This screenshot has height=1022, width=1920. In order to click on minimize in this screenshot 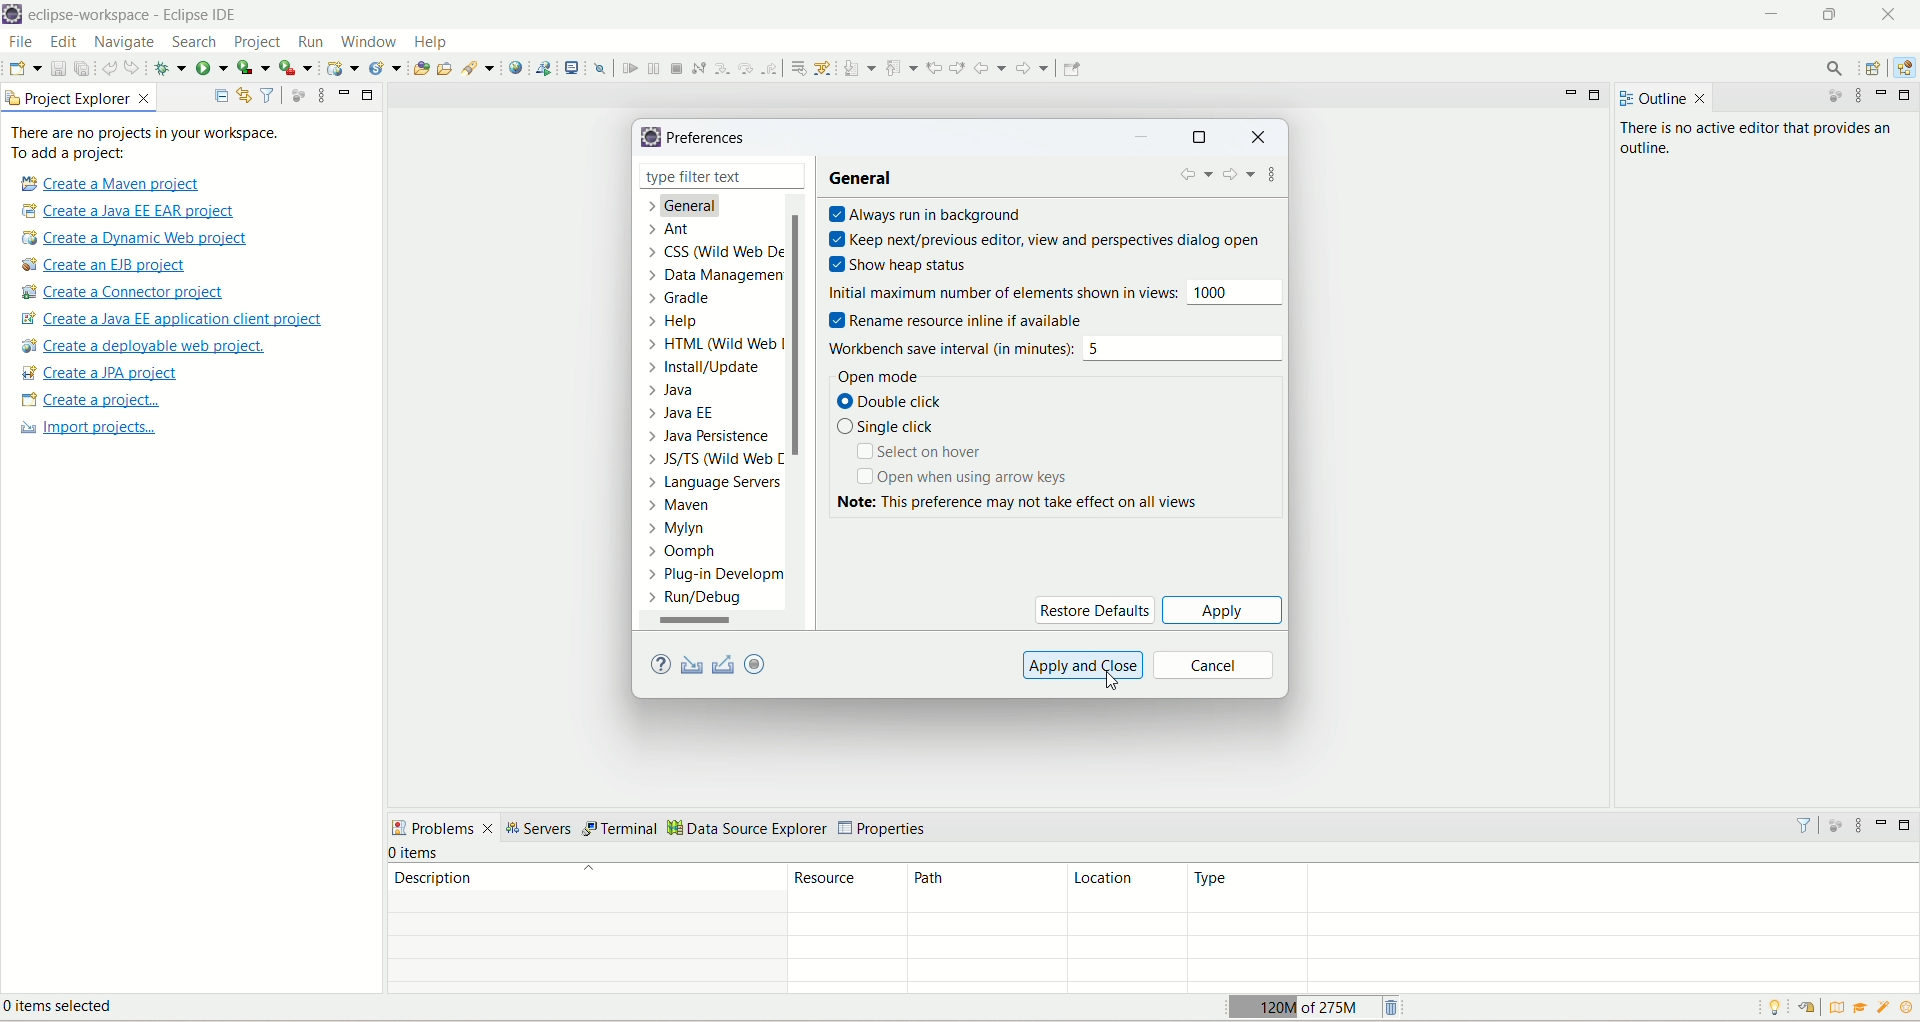, I will do `click(1885, 94)`.